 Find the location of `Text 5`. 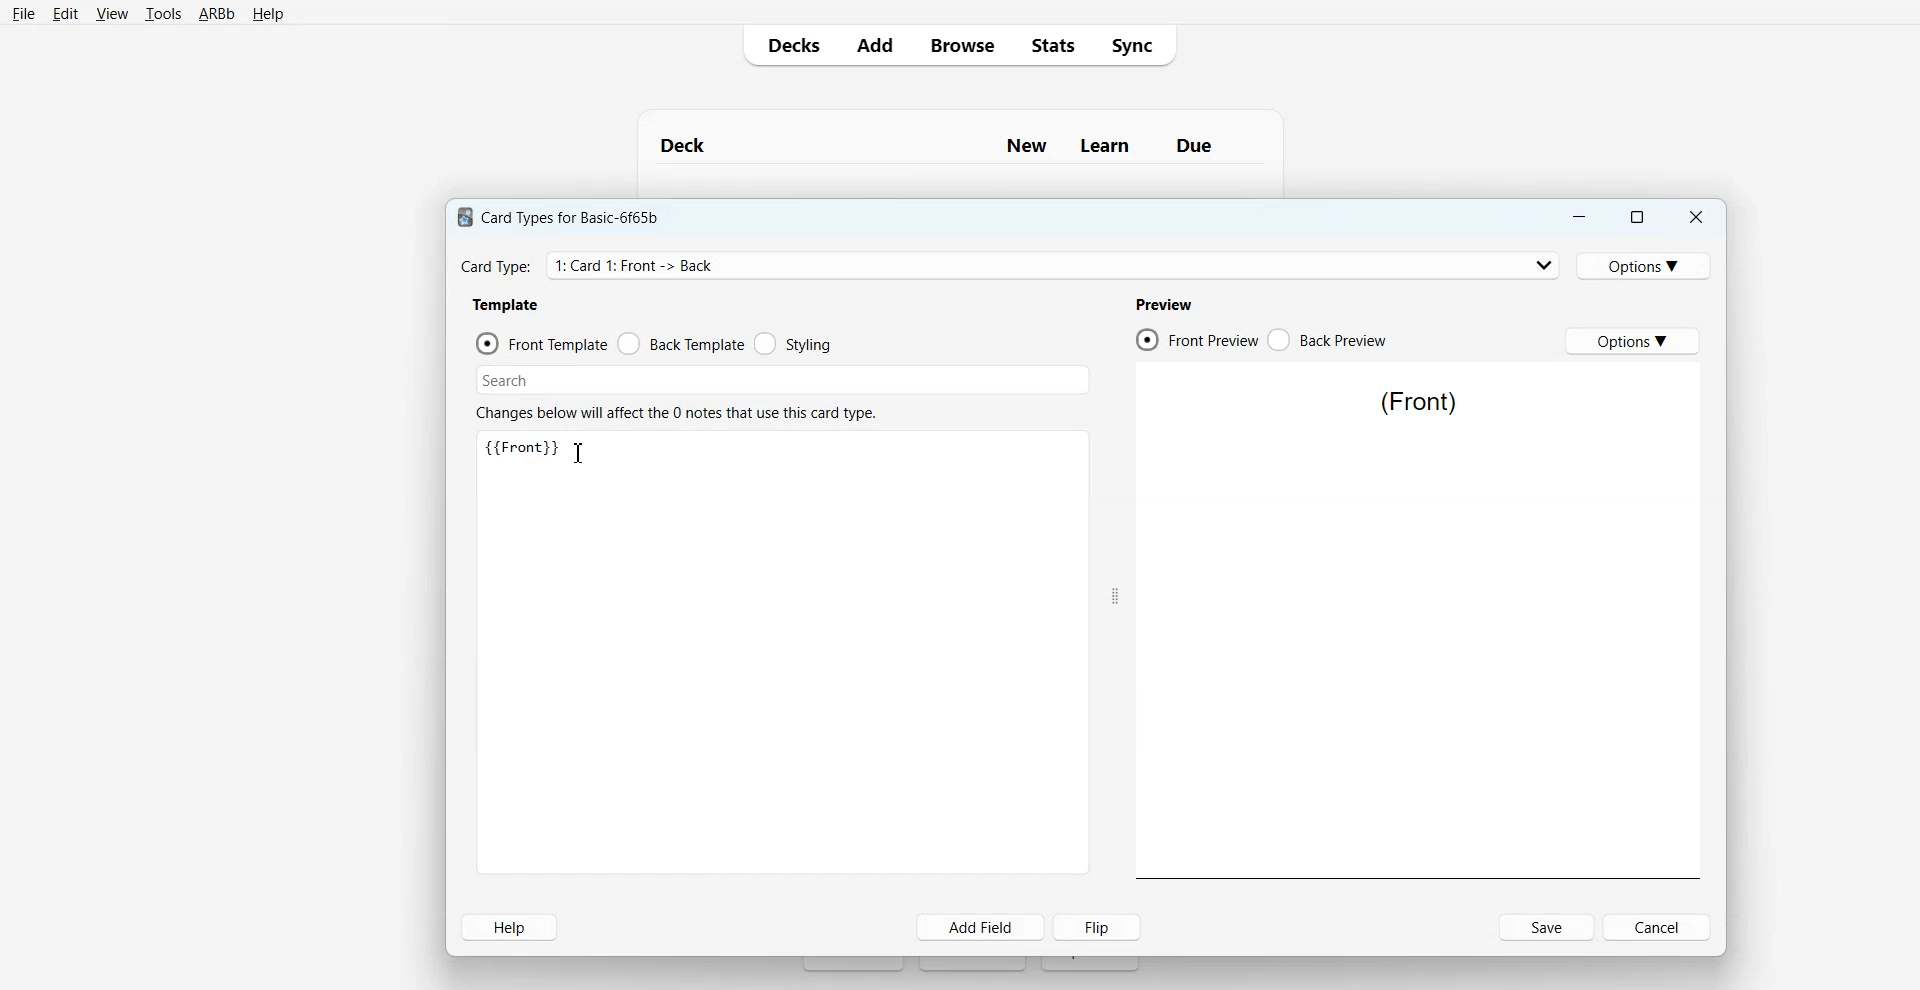

Text 5 is located at coordinates (1423, 400).